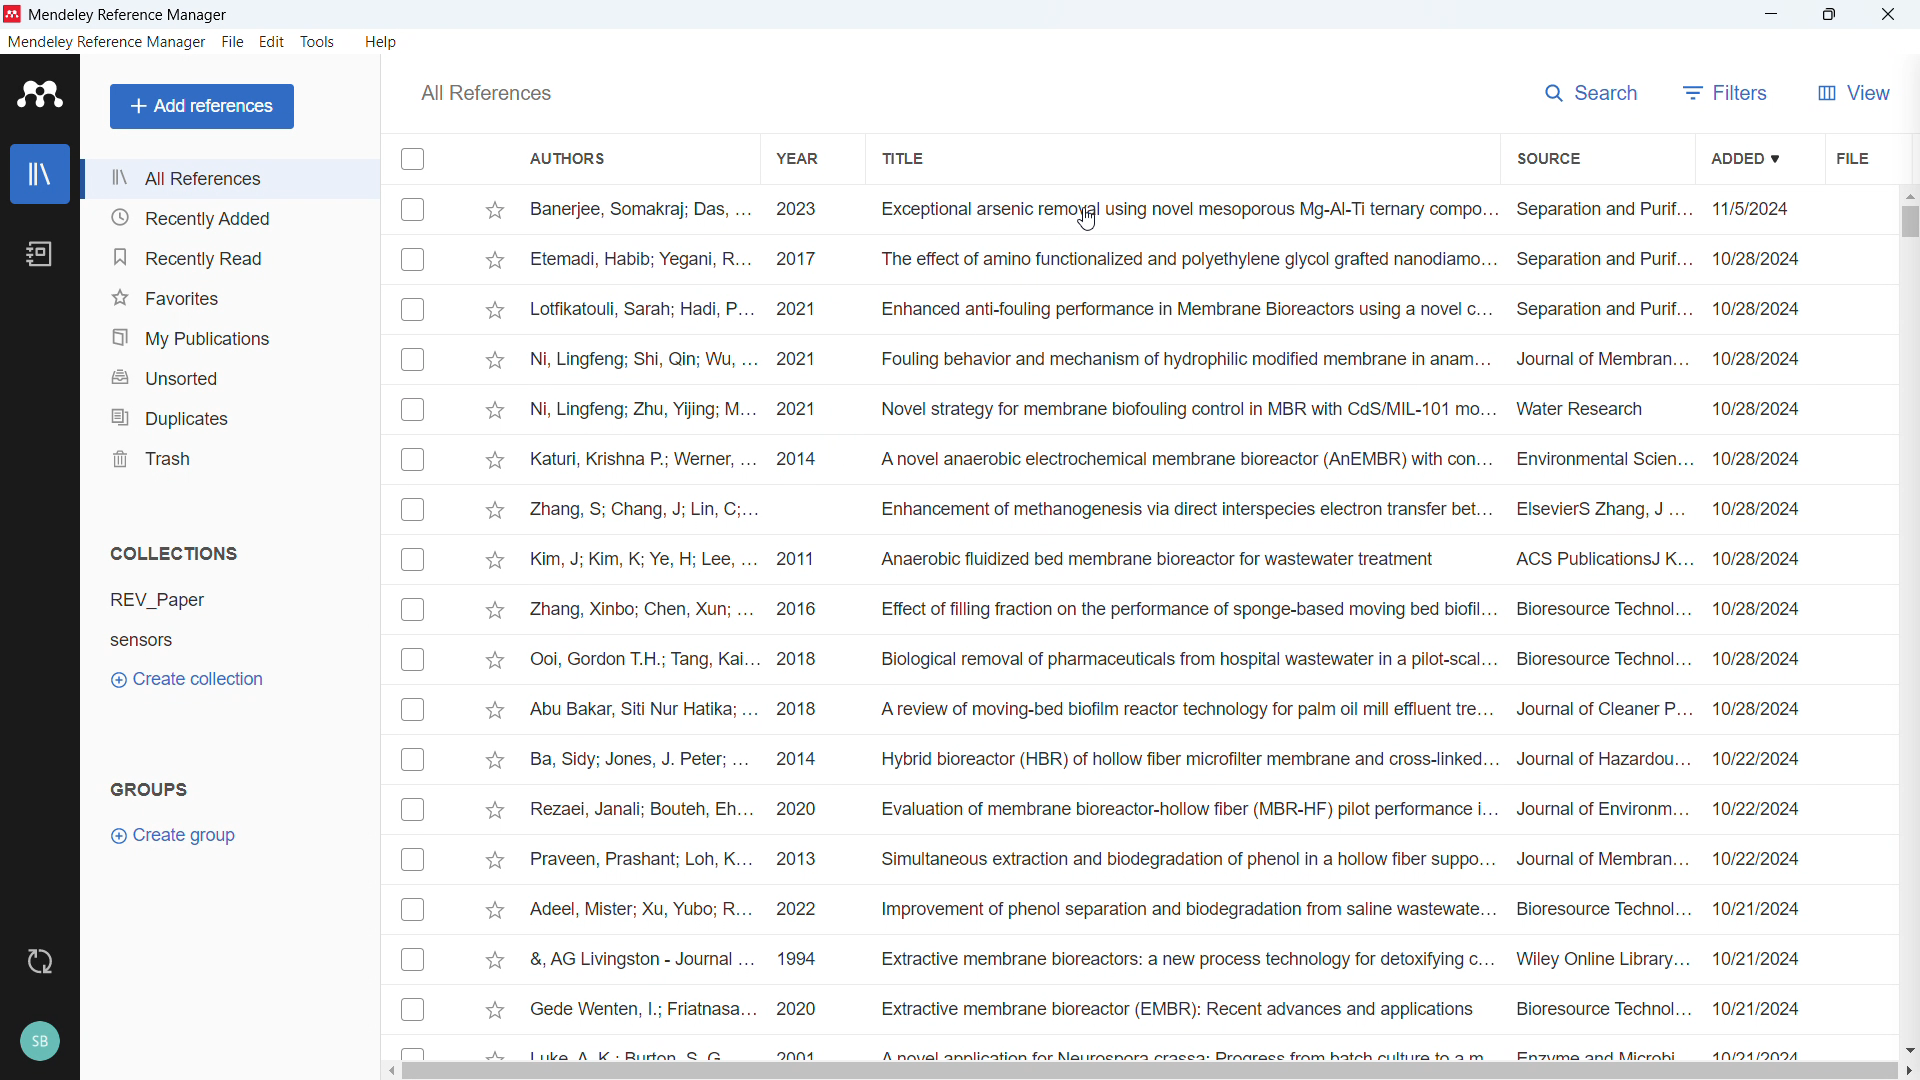 The height and width of the screenshot is (1080, 1920). I want to click on click to starmark individual entries, so click(495, 558).